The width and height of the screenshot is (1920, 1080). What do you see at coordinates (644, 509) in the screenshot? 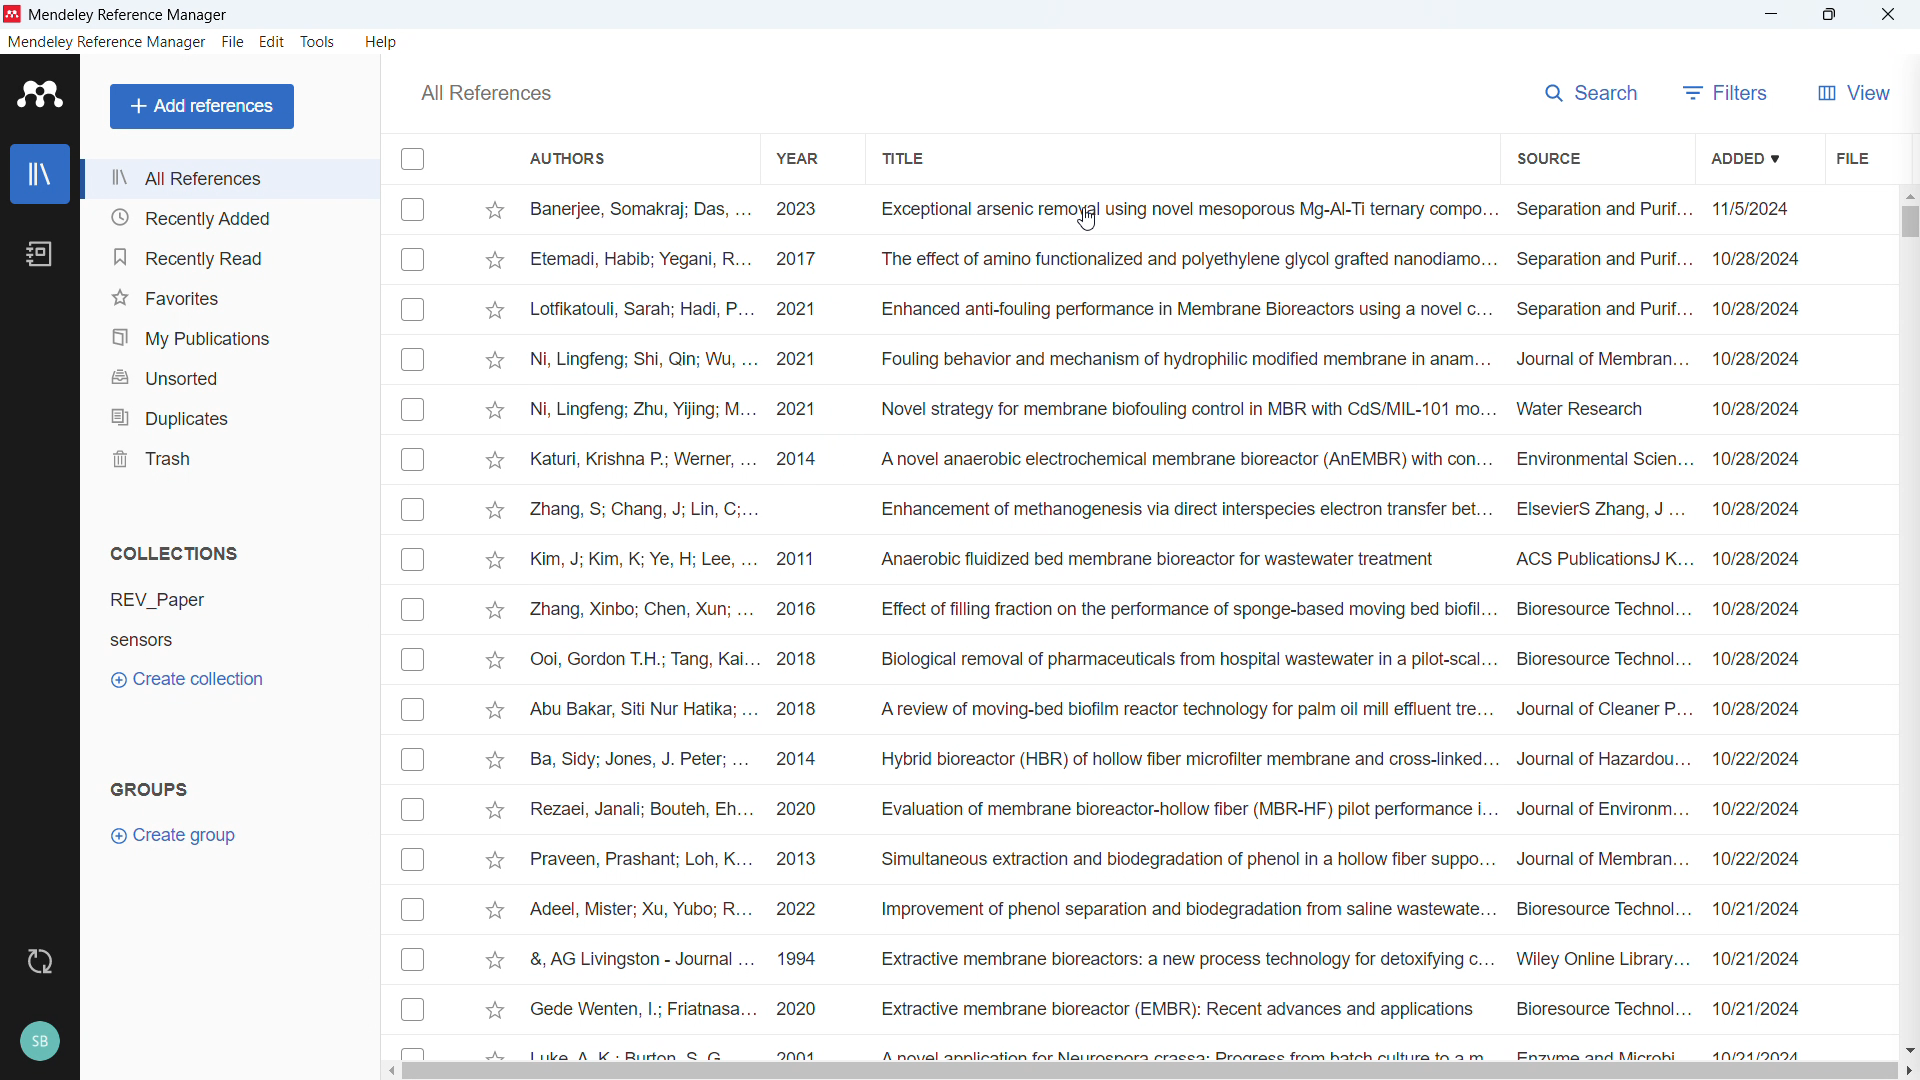
I see `zhang,s,chang,j,lin,c` at bounding box center [644, 509].